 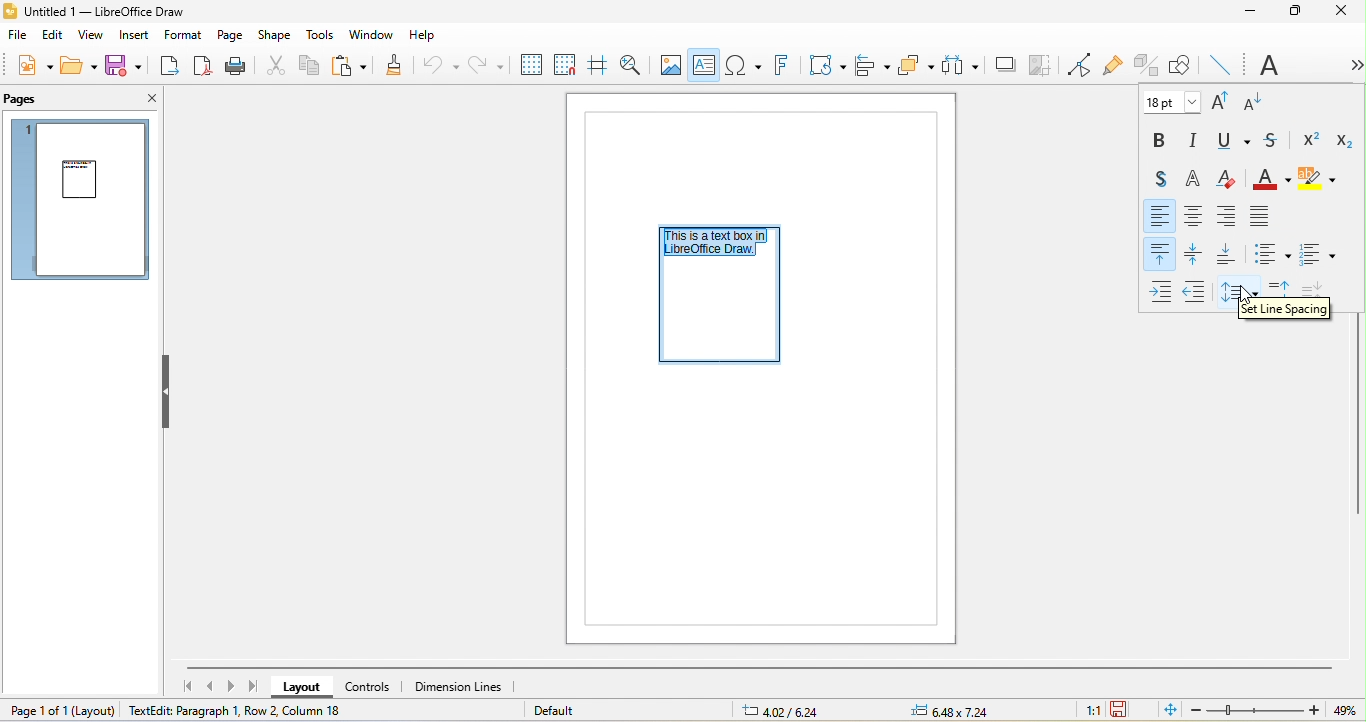 What do you see at coordinates (1038, 64) in the screenshot?
I see `crop image` at bounding box center [1038, 64].